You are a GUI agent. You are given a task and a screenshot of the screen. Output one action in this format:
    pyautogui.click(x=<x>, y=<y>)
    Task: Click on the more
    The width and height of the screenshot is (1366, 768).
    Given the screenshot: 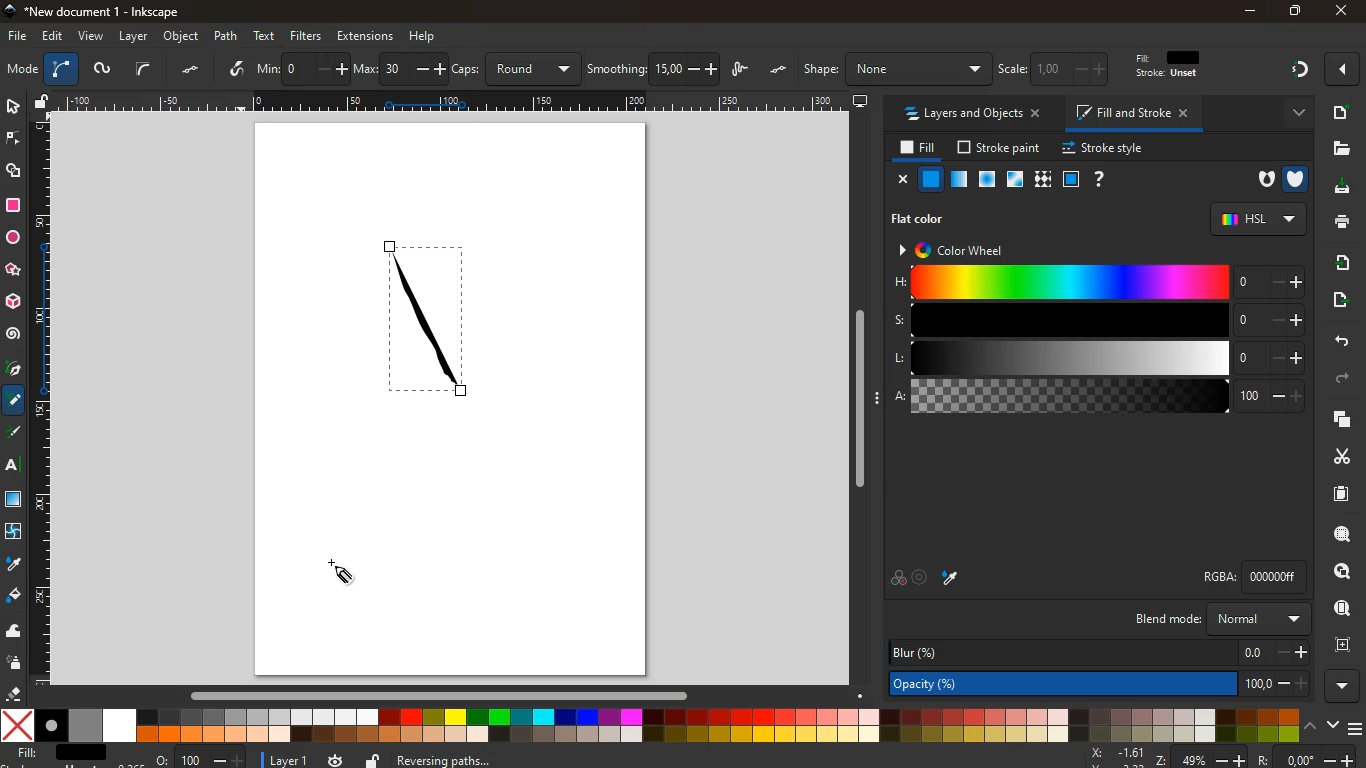 What is the action you would take?
    pyautogui.click(x=1343, y=686)
    